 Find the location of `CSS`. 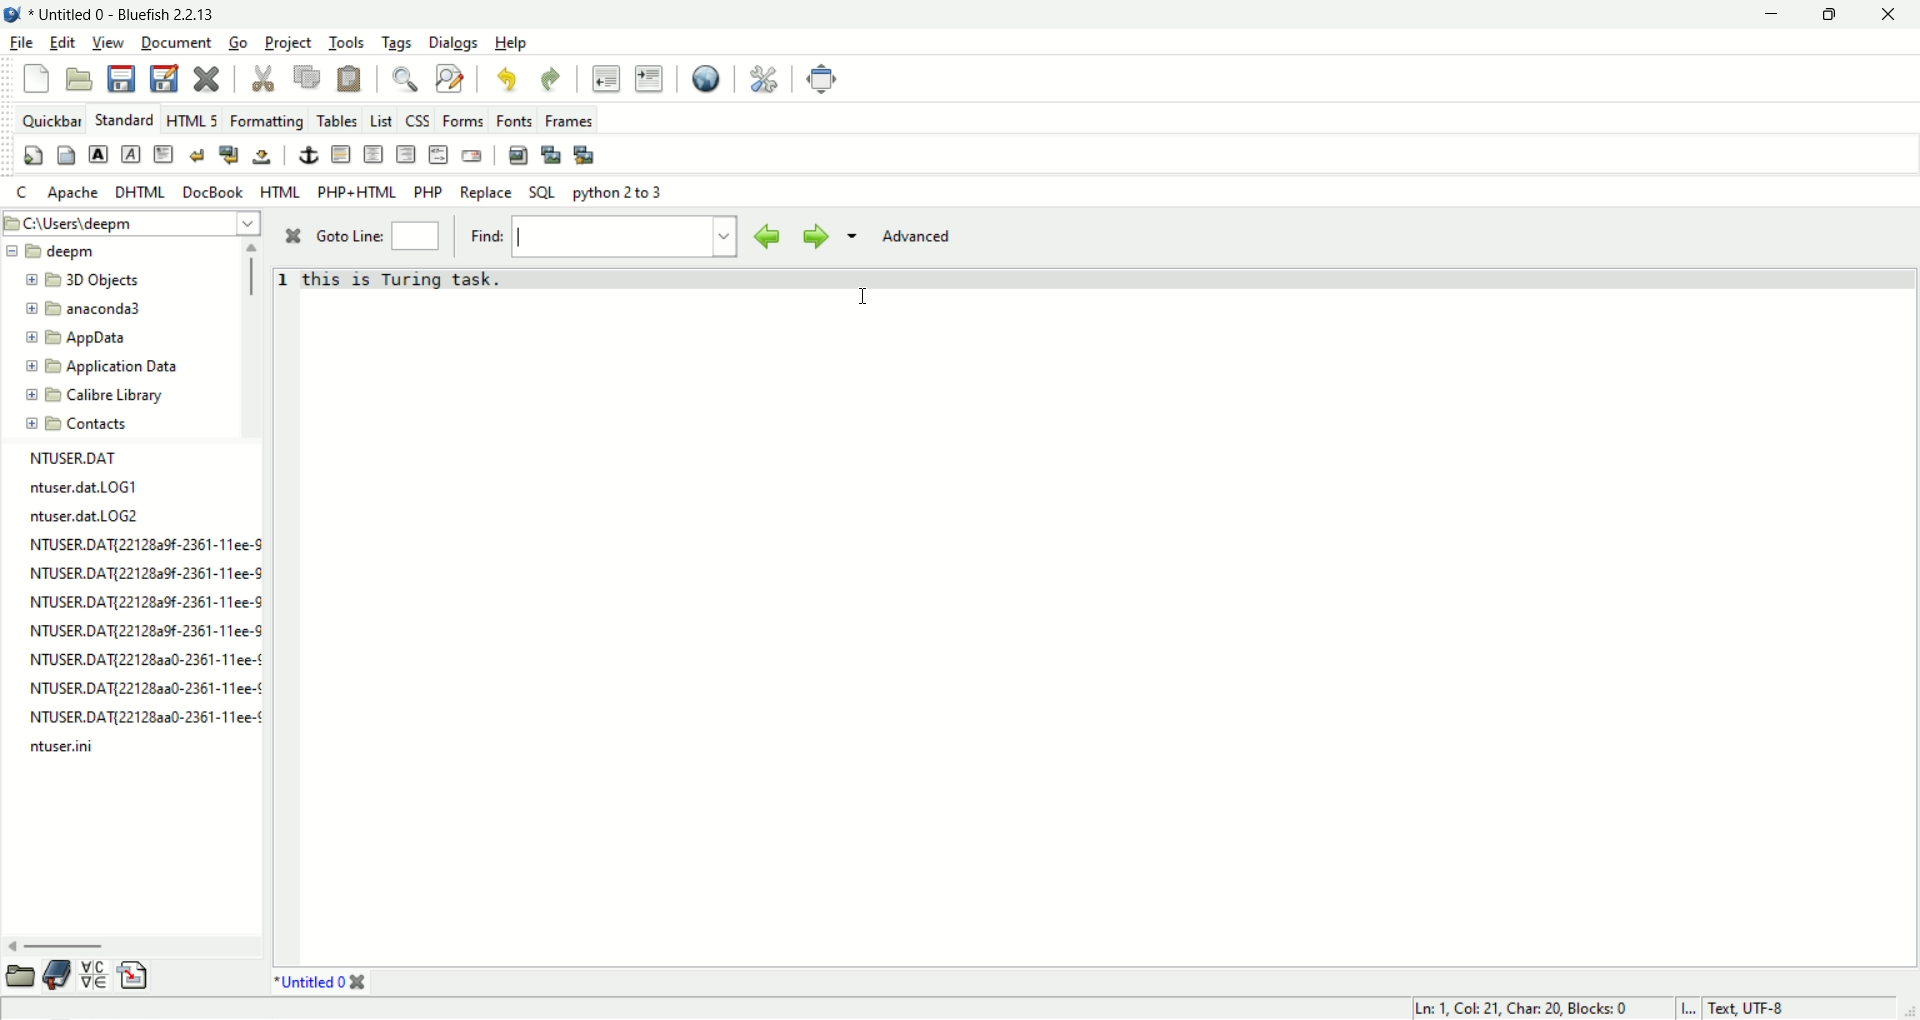

CSS is located at coordinates (419, 122).